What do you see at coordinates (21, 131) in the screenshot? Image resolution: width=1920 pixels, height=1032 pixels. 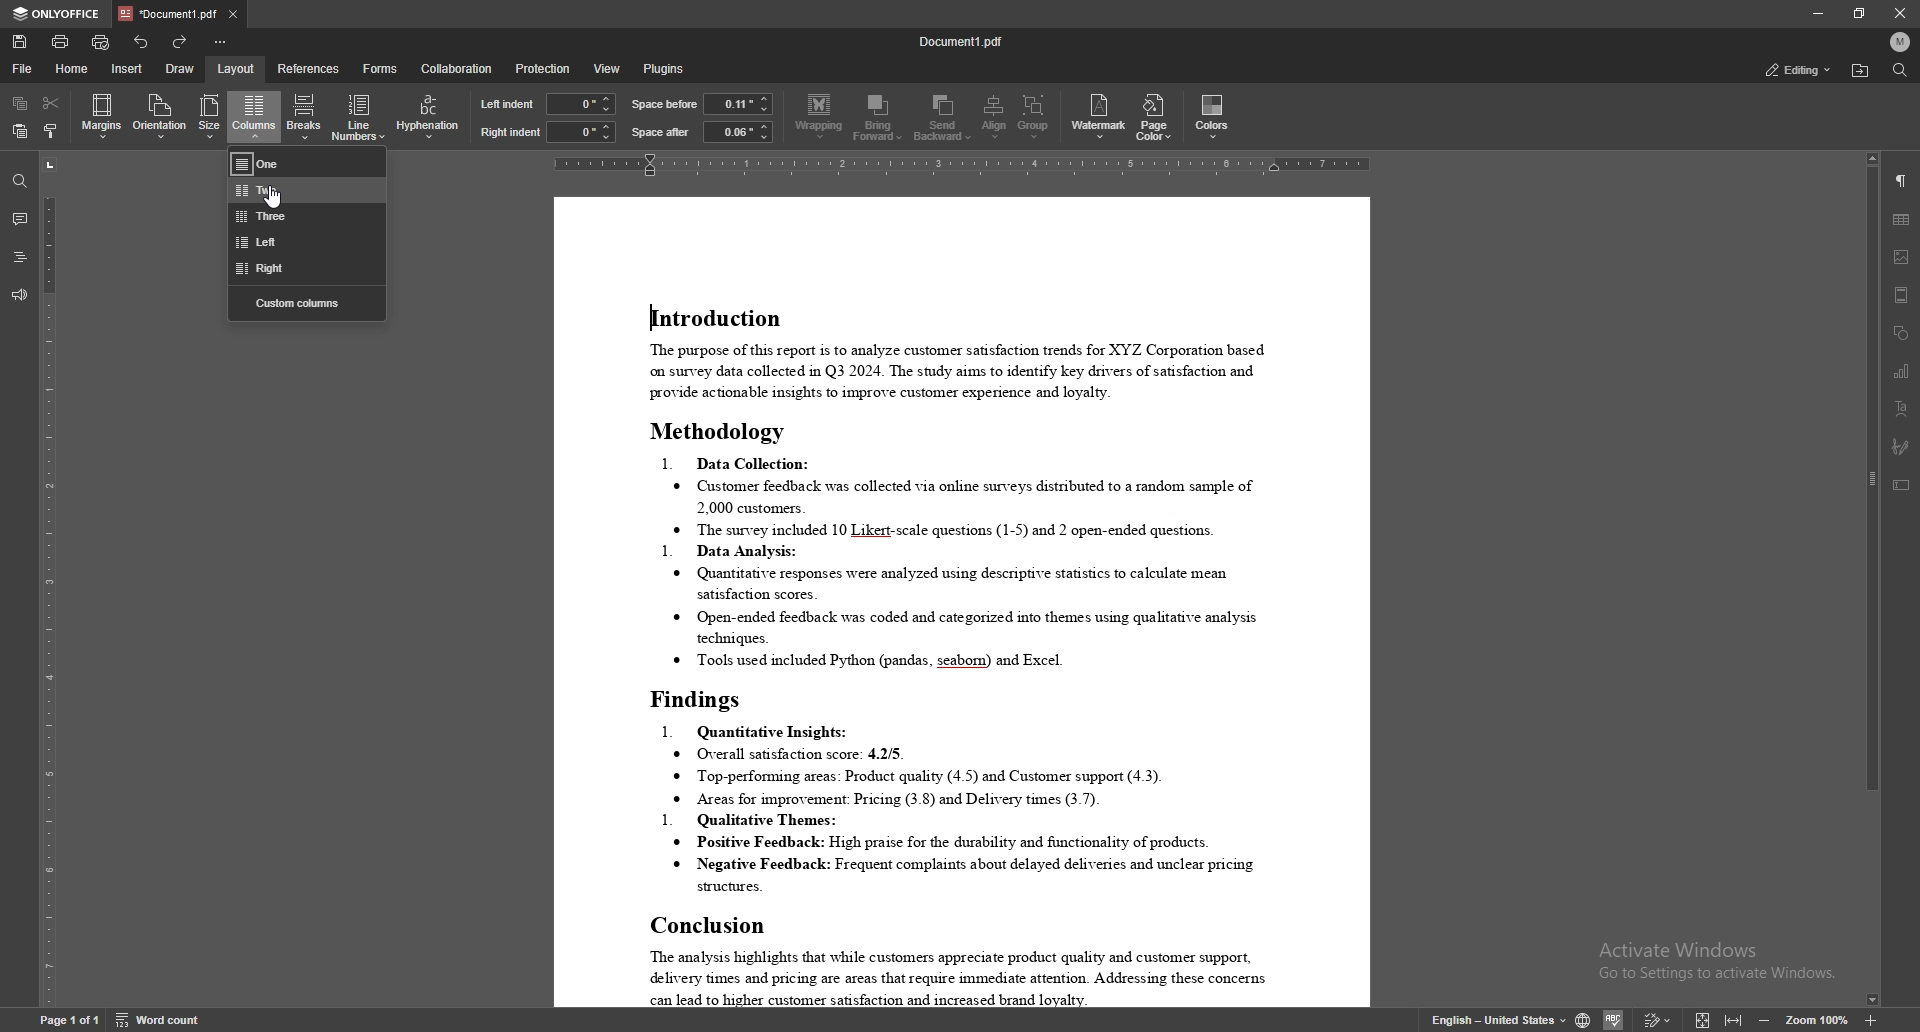 I see `paste` at bounding box center [21, 131].